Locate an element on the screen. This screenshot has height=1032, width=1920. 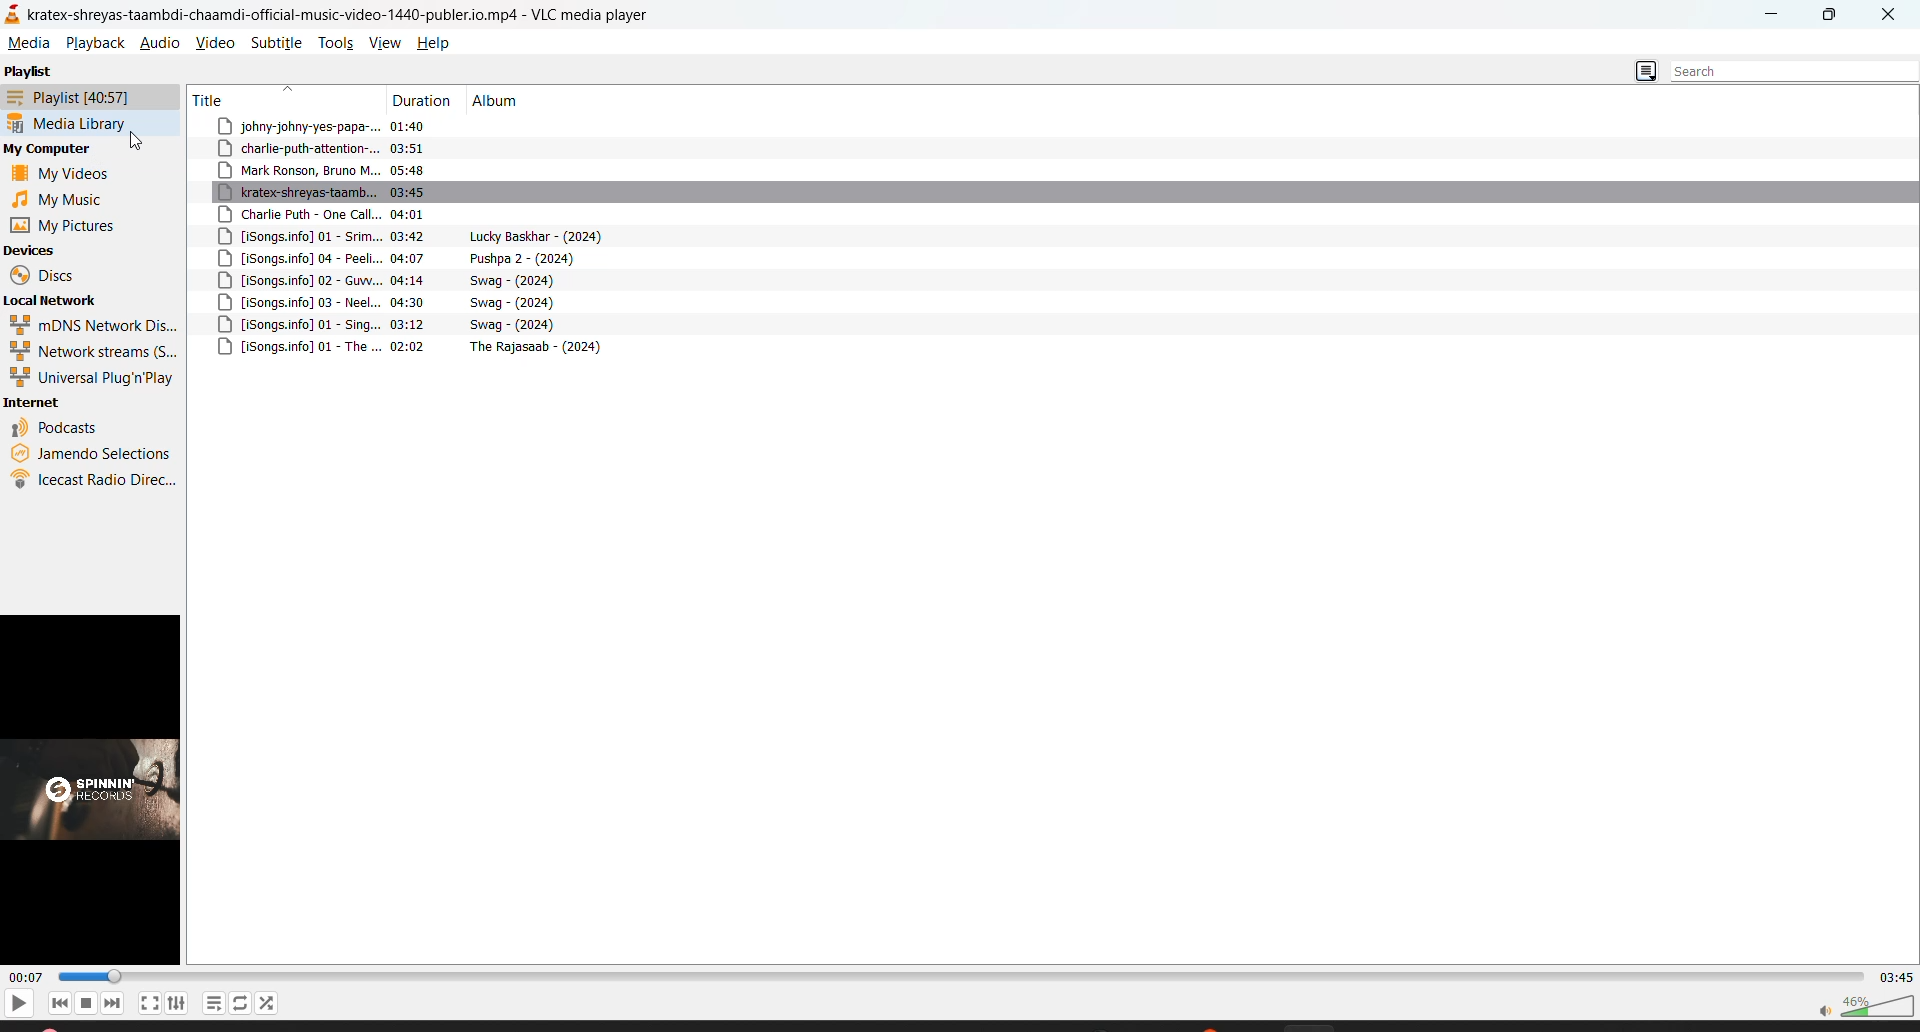
playback is located at coordinates (91, 42).